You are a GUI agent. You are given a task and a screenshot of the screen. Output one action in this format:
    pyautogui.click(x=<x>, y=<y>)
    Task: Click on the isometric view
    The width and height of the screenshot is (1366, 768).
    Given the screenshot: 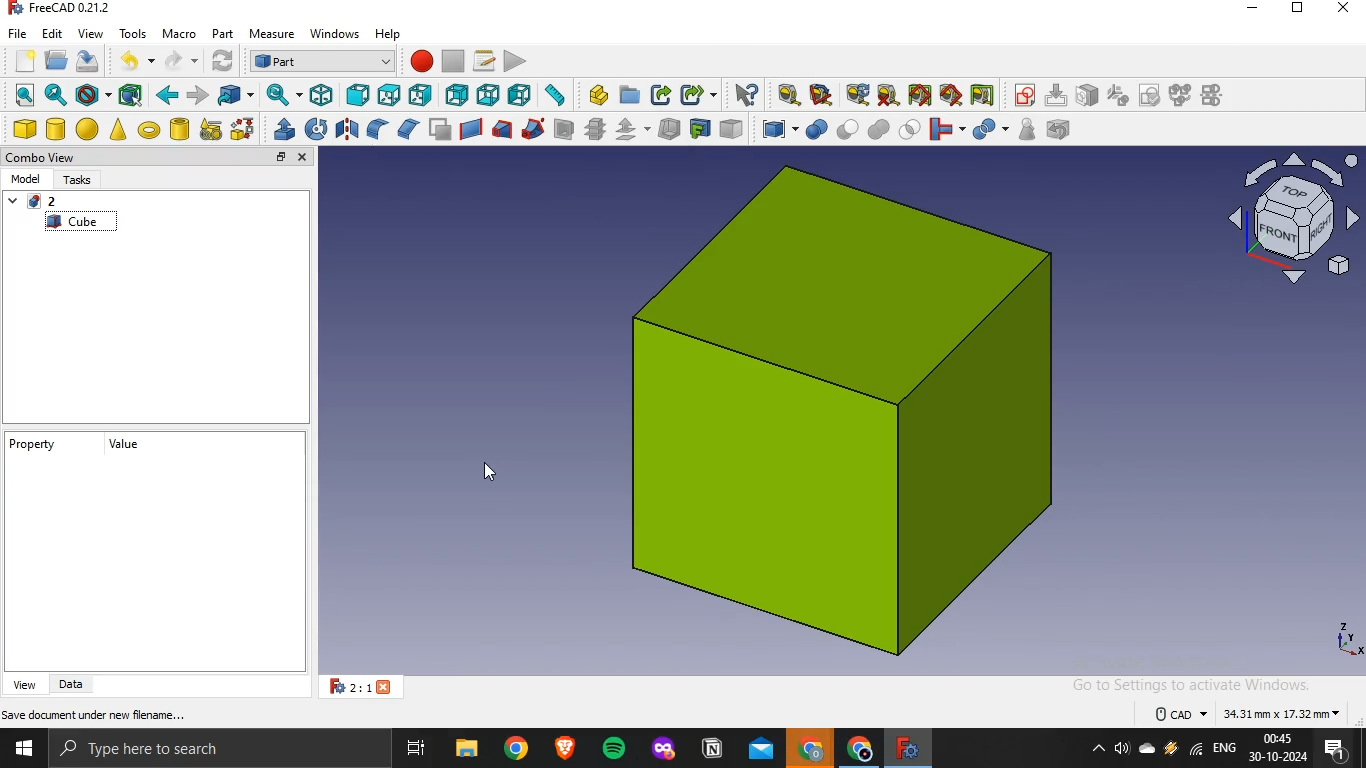 What is the action you would take?
    pyautogui.click(x=322, y=94)
    